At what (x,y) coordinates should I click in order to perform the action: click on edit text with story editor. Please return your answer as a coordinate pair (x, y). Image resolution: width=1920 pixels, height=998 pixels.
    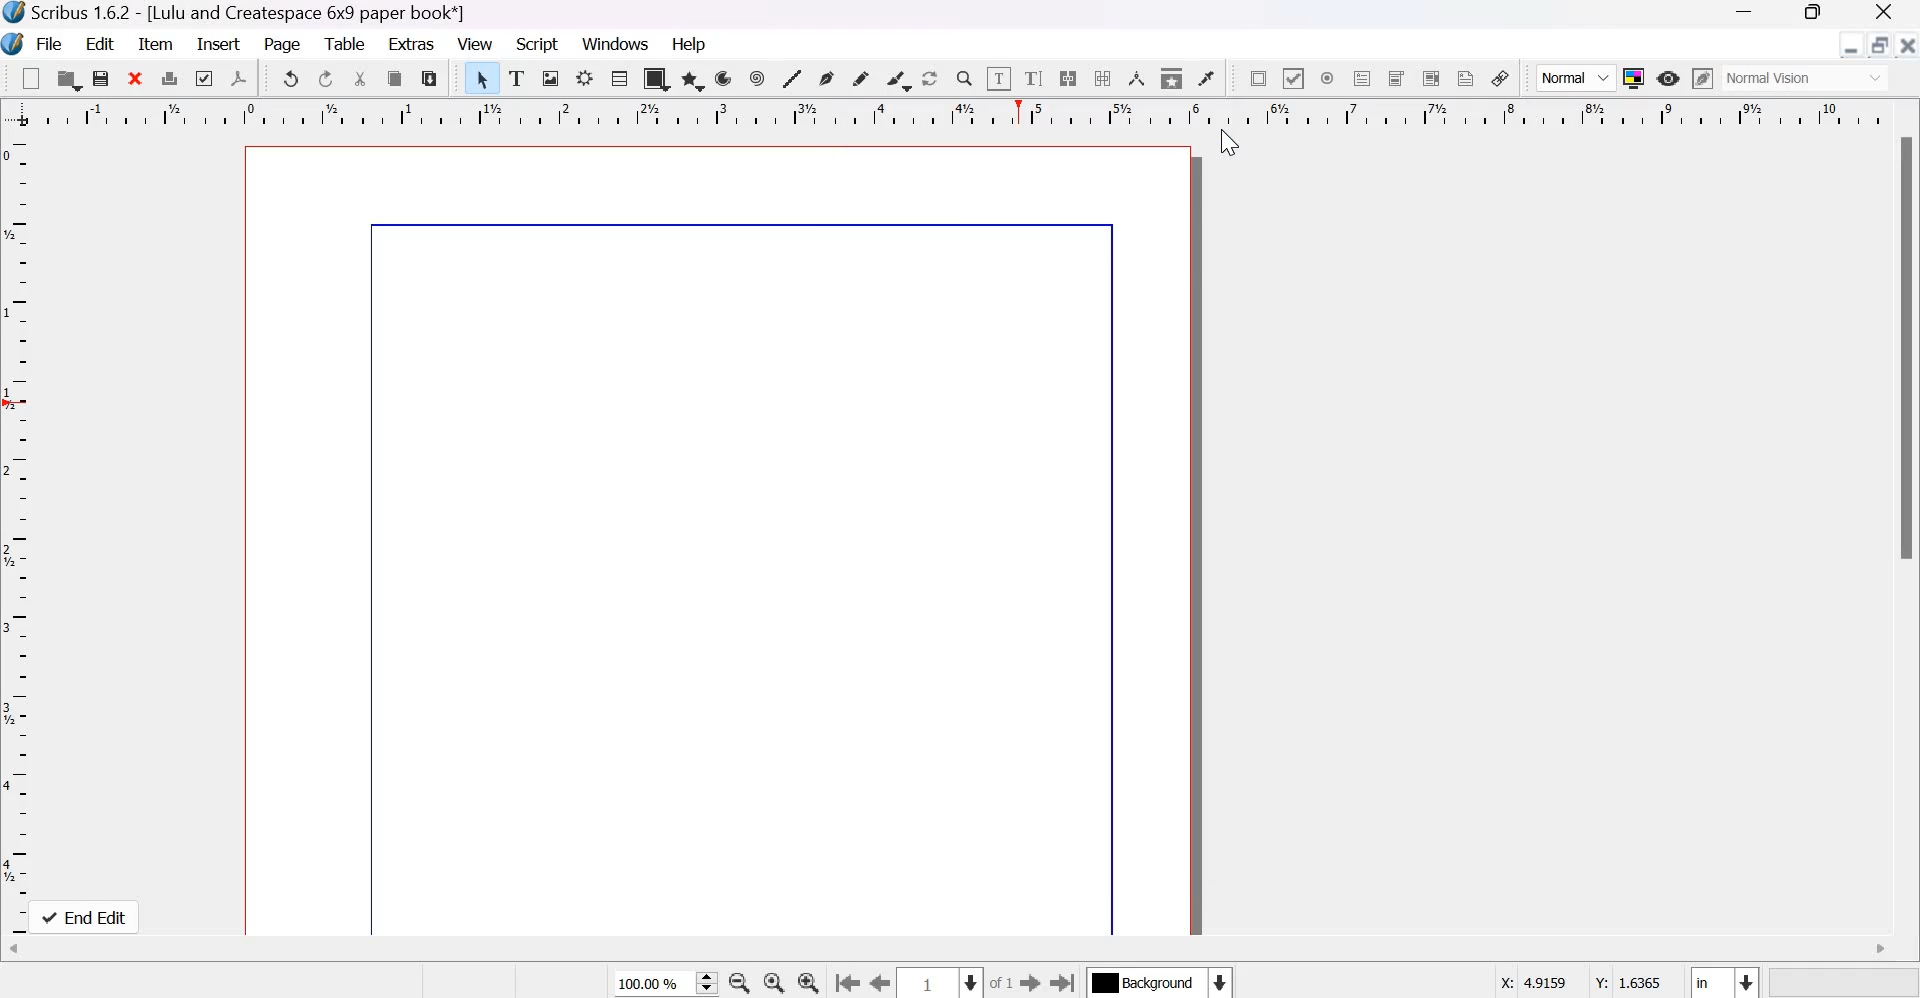
    Looking at the image, I should click on (1034, 79).